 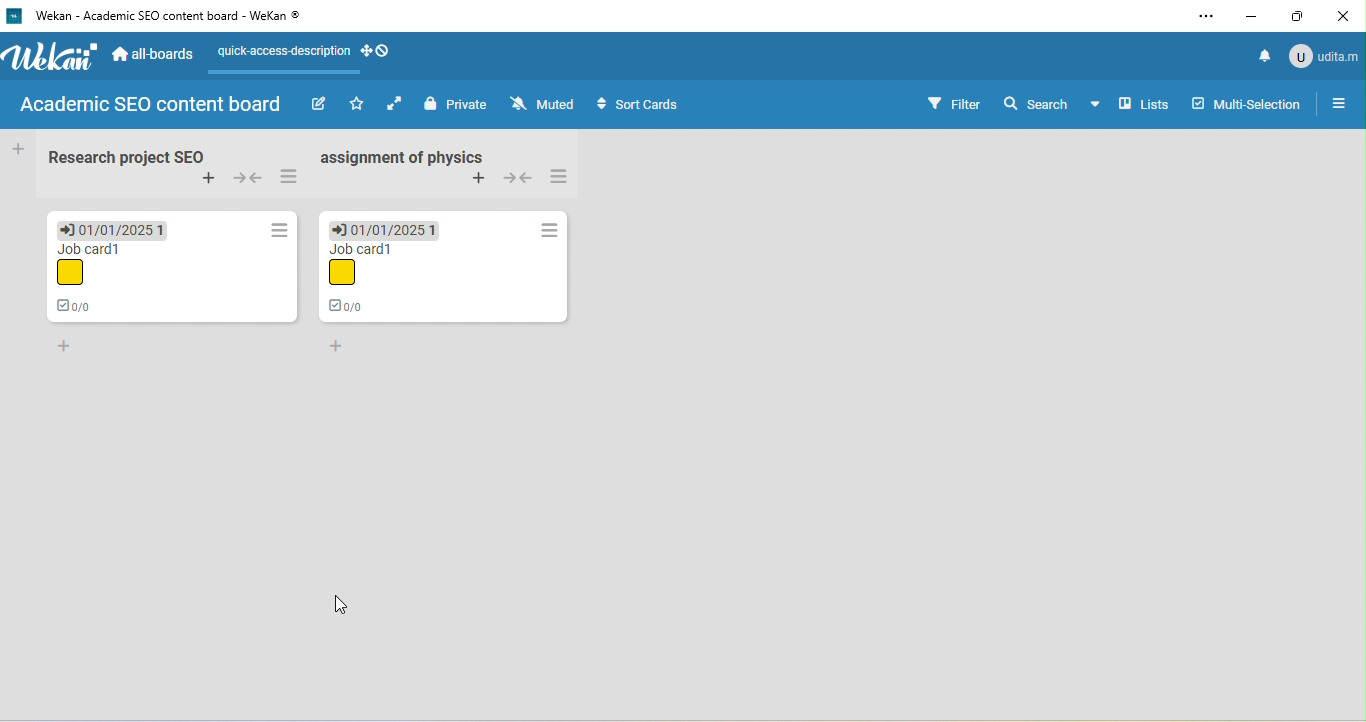 What do you see at coordinates (389, 226) in the screenshot?
I see ` due date` at bounding box center [389, 226].